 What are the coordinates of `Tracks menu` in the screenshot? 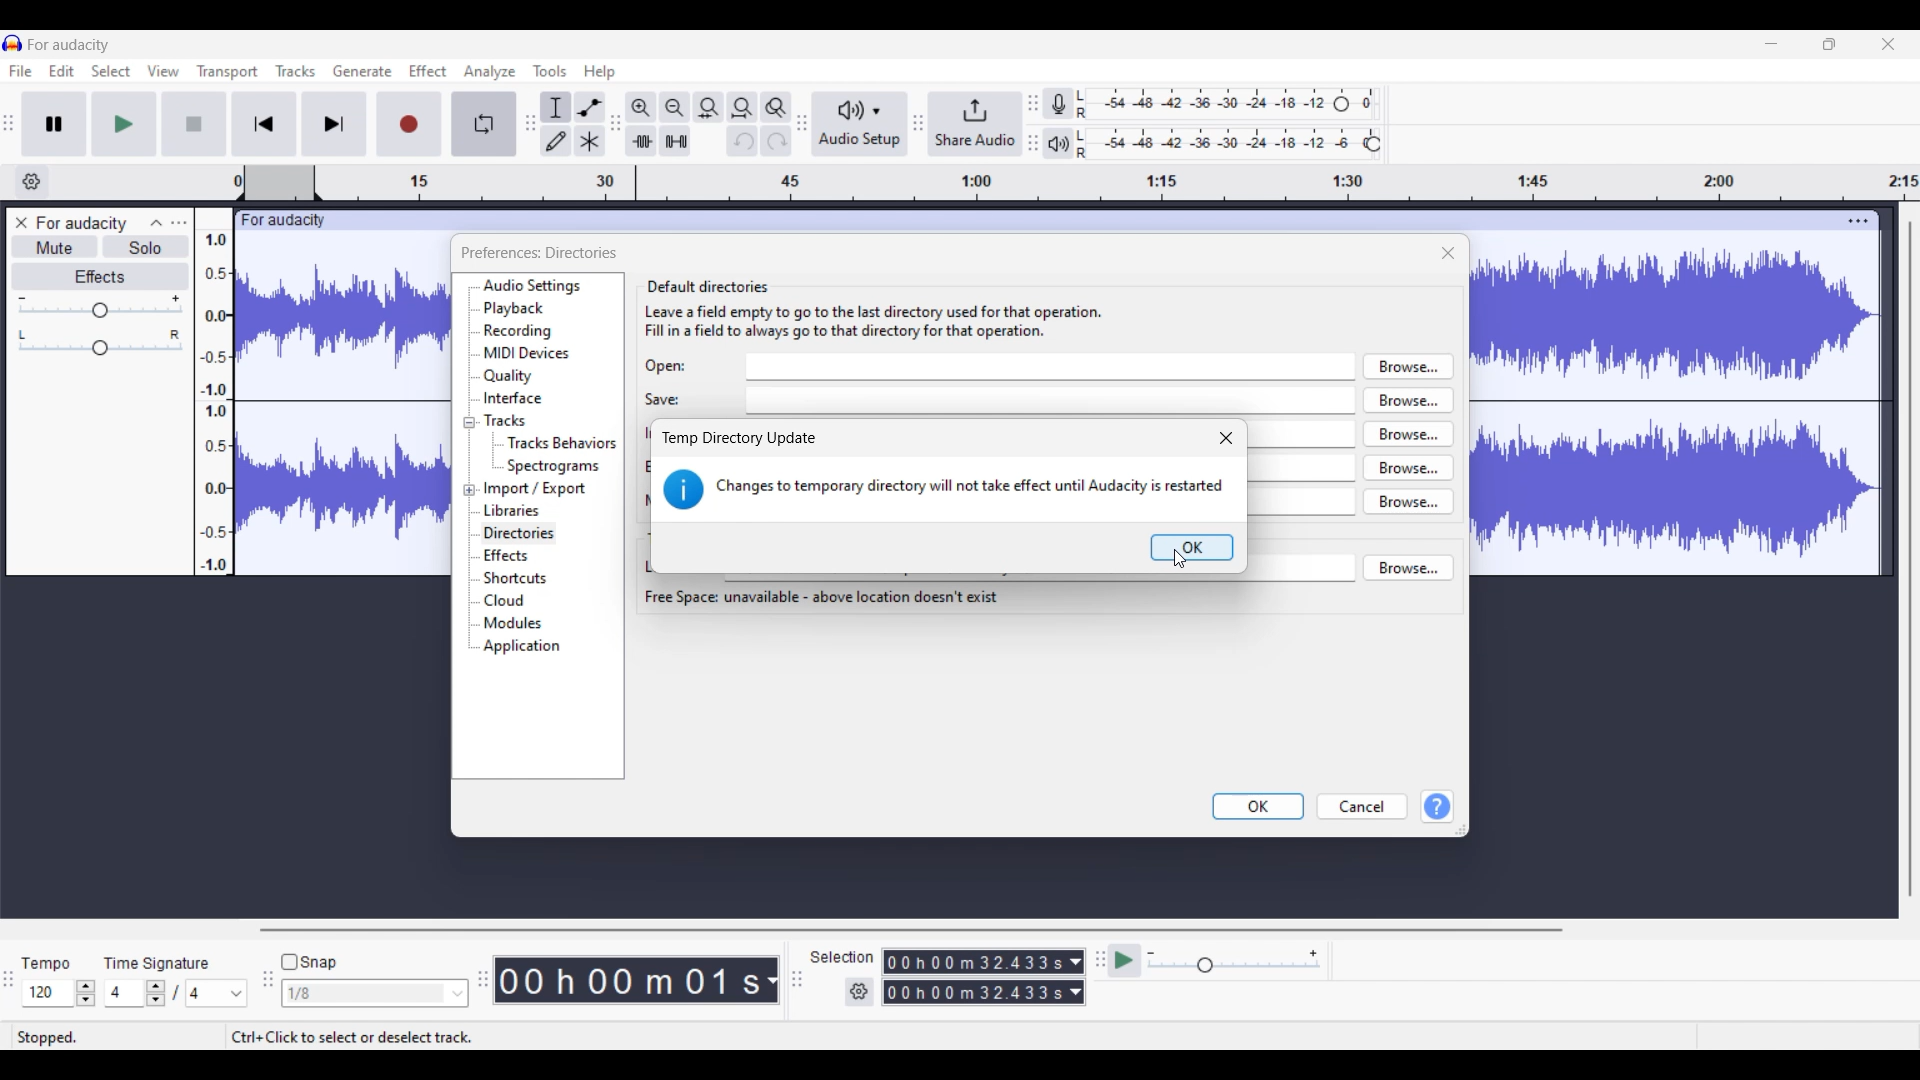 It's located at (296, 71).